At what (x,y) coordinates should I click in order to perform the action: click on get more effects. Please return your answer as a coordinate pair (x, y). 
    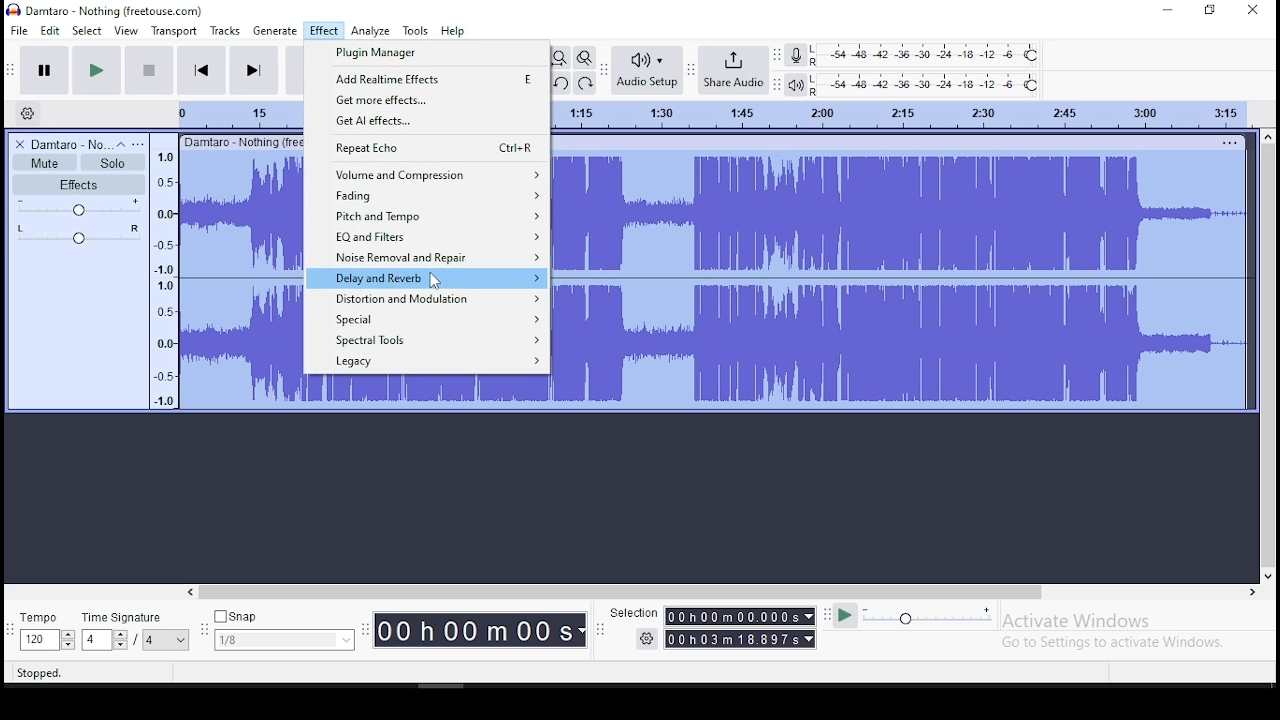
    Looking at the image, I should click on (425, 100).